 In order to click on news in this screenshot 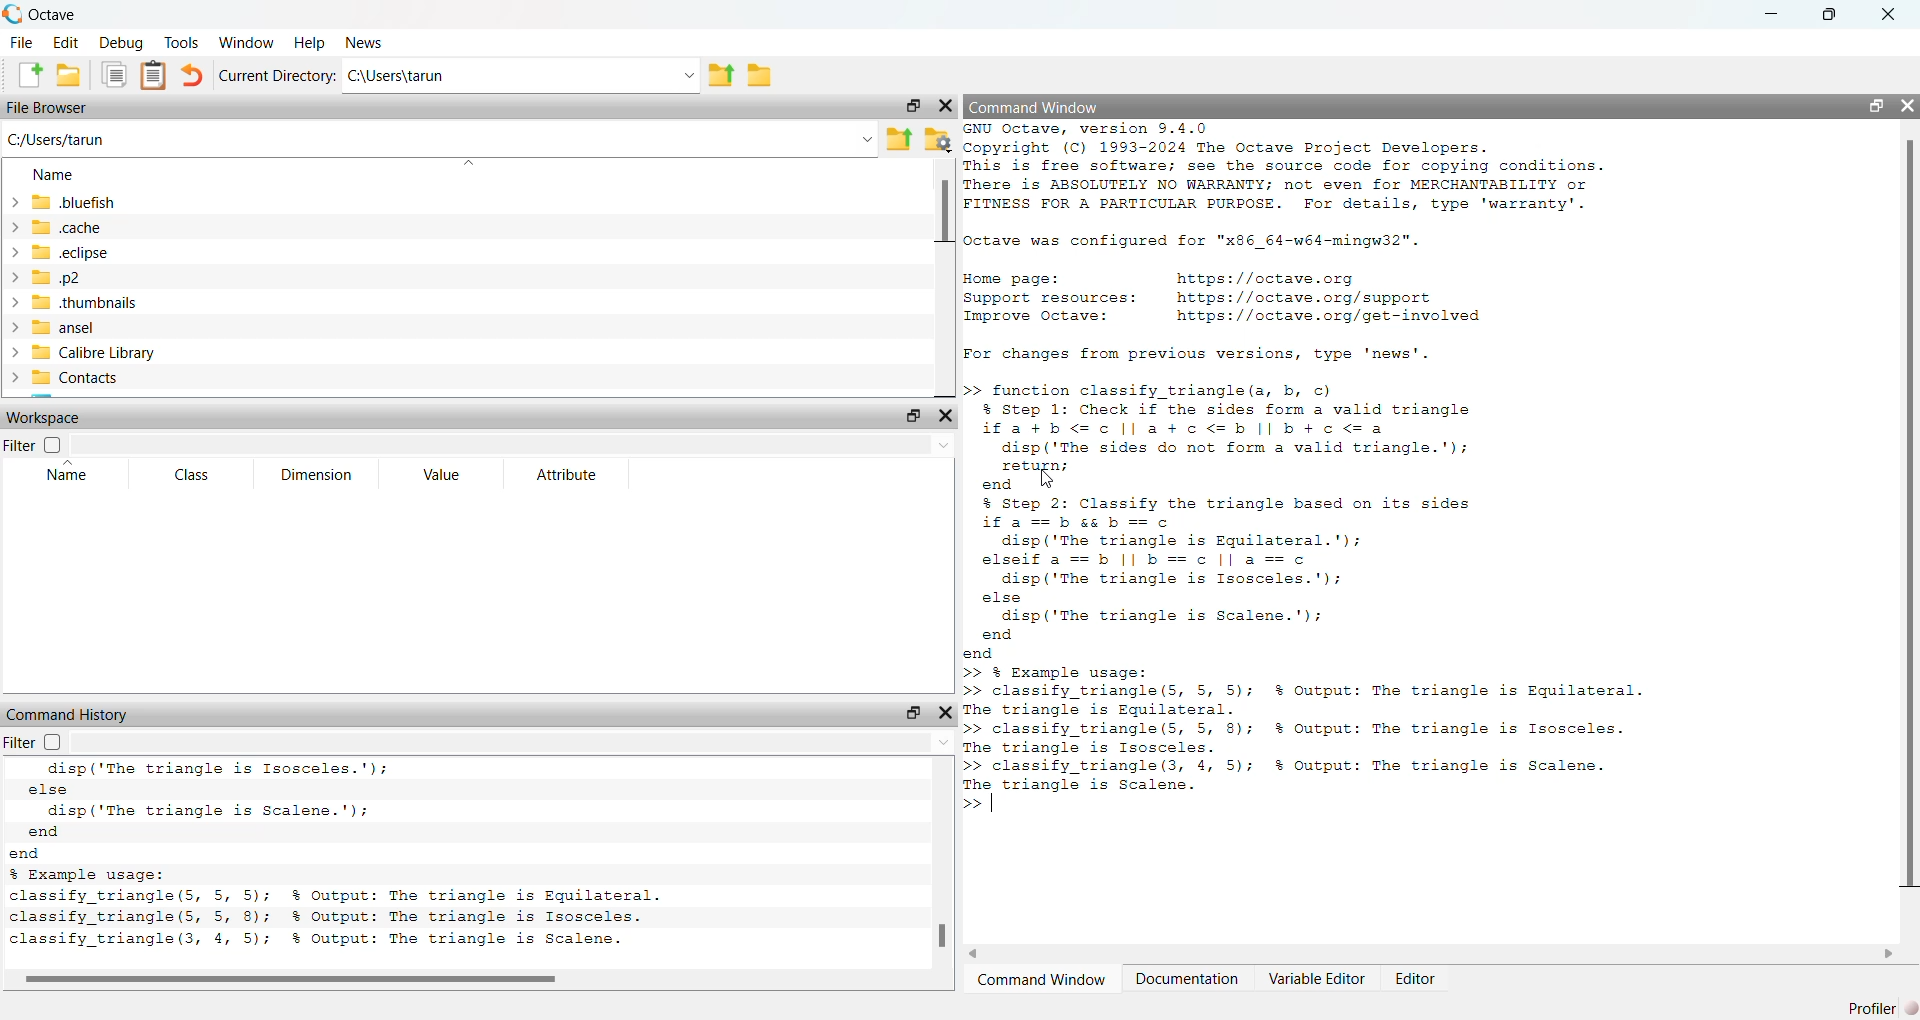, I will do `click(369, 43)`.